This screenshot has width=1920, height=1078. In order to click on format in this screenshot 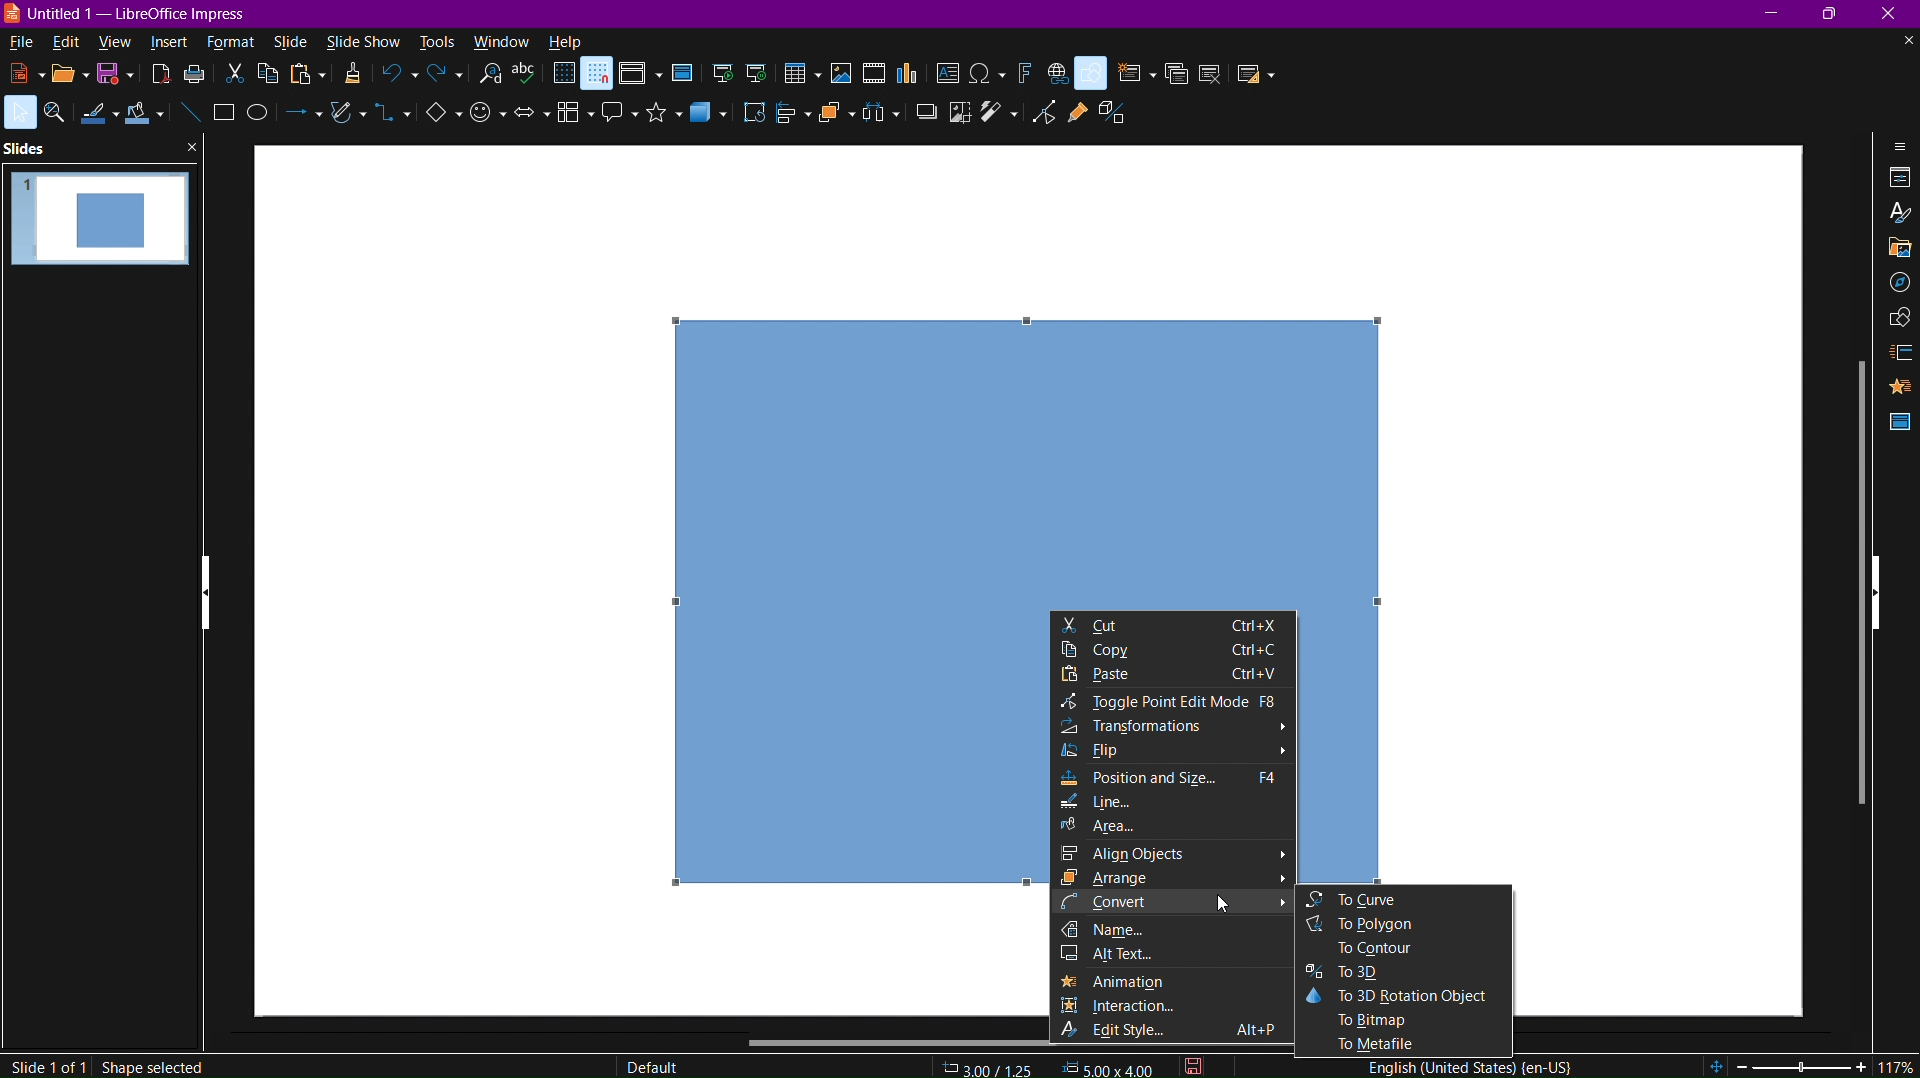, I will do `click(236, 42)`.